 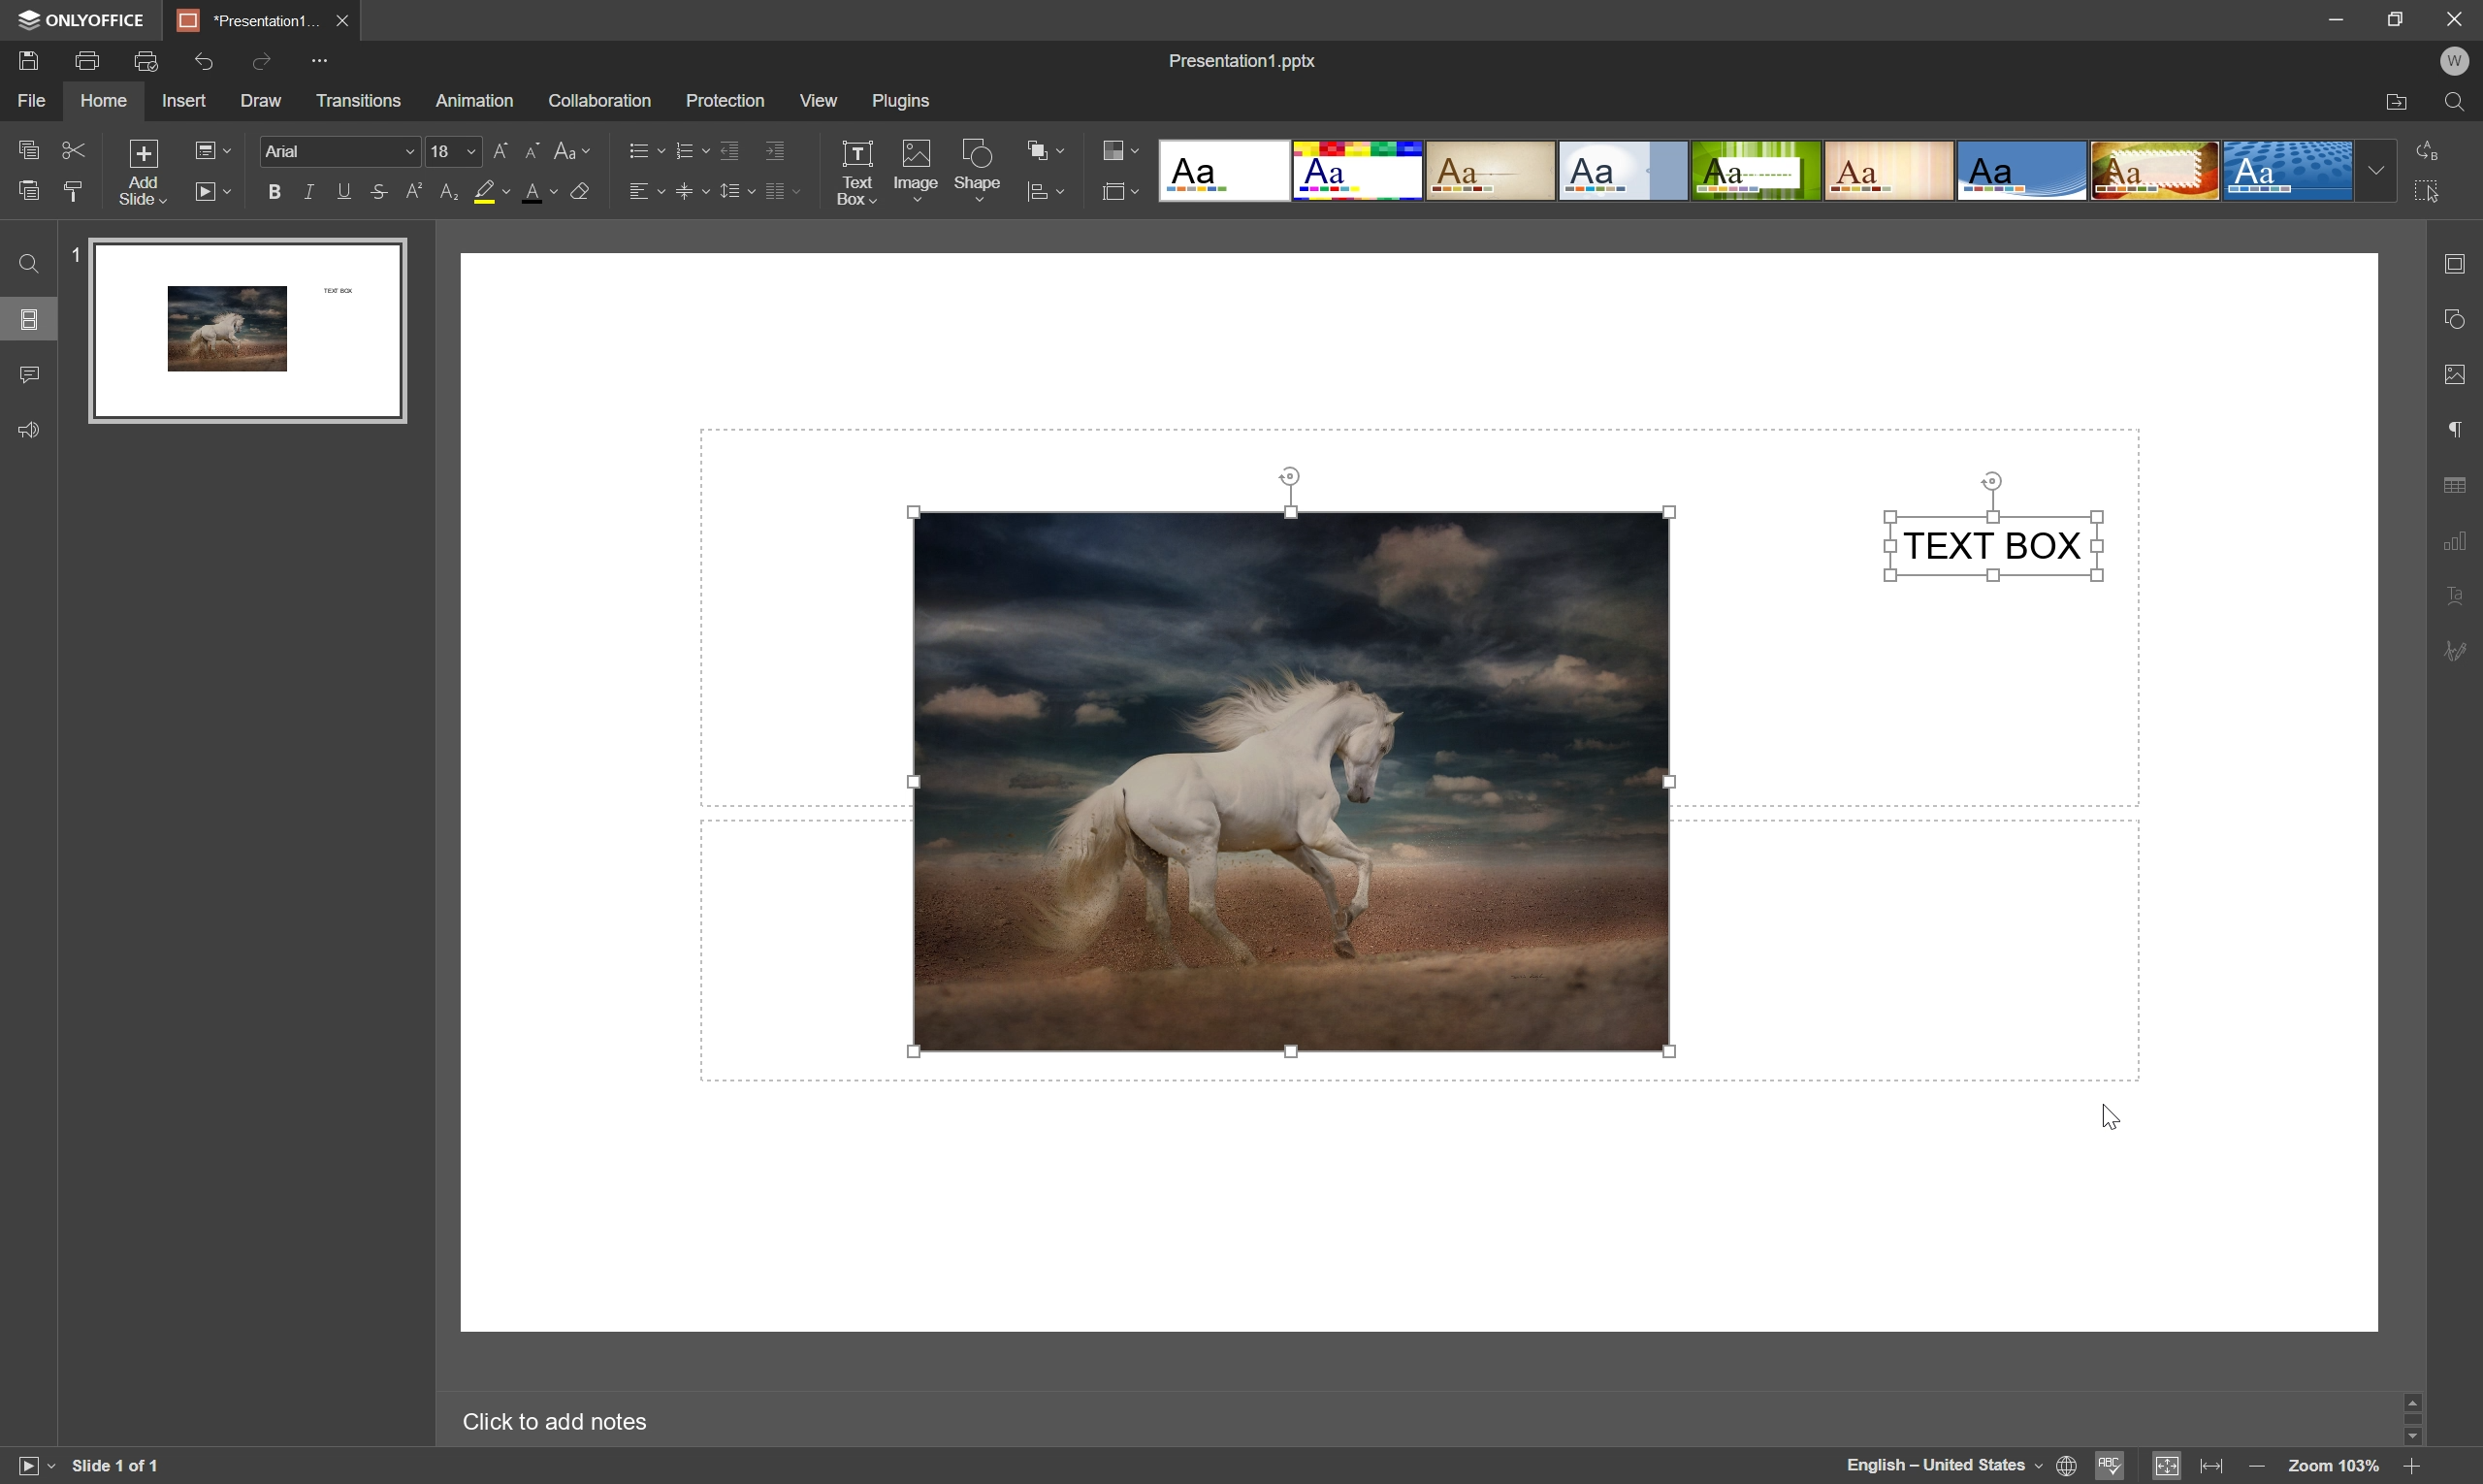 What do you see at coordinates (247, 331) in the screenshot?
I see `slide` at bounding box center [247, 331].